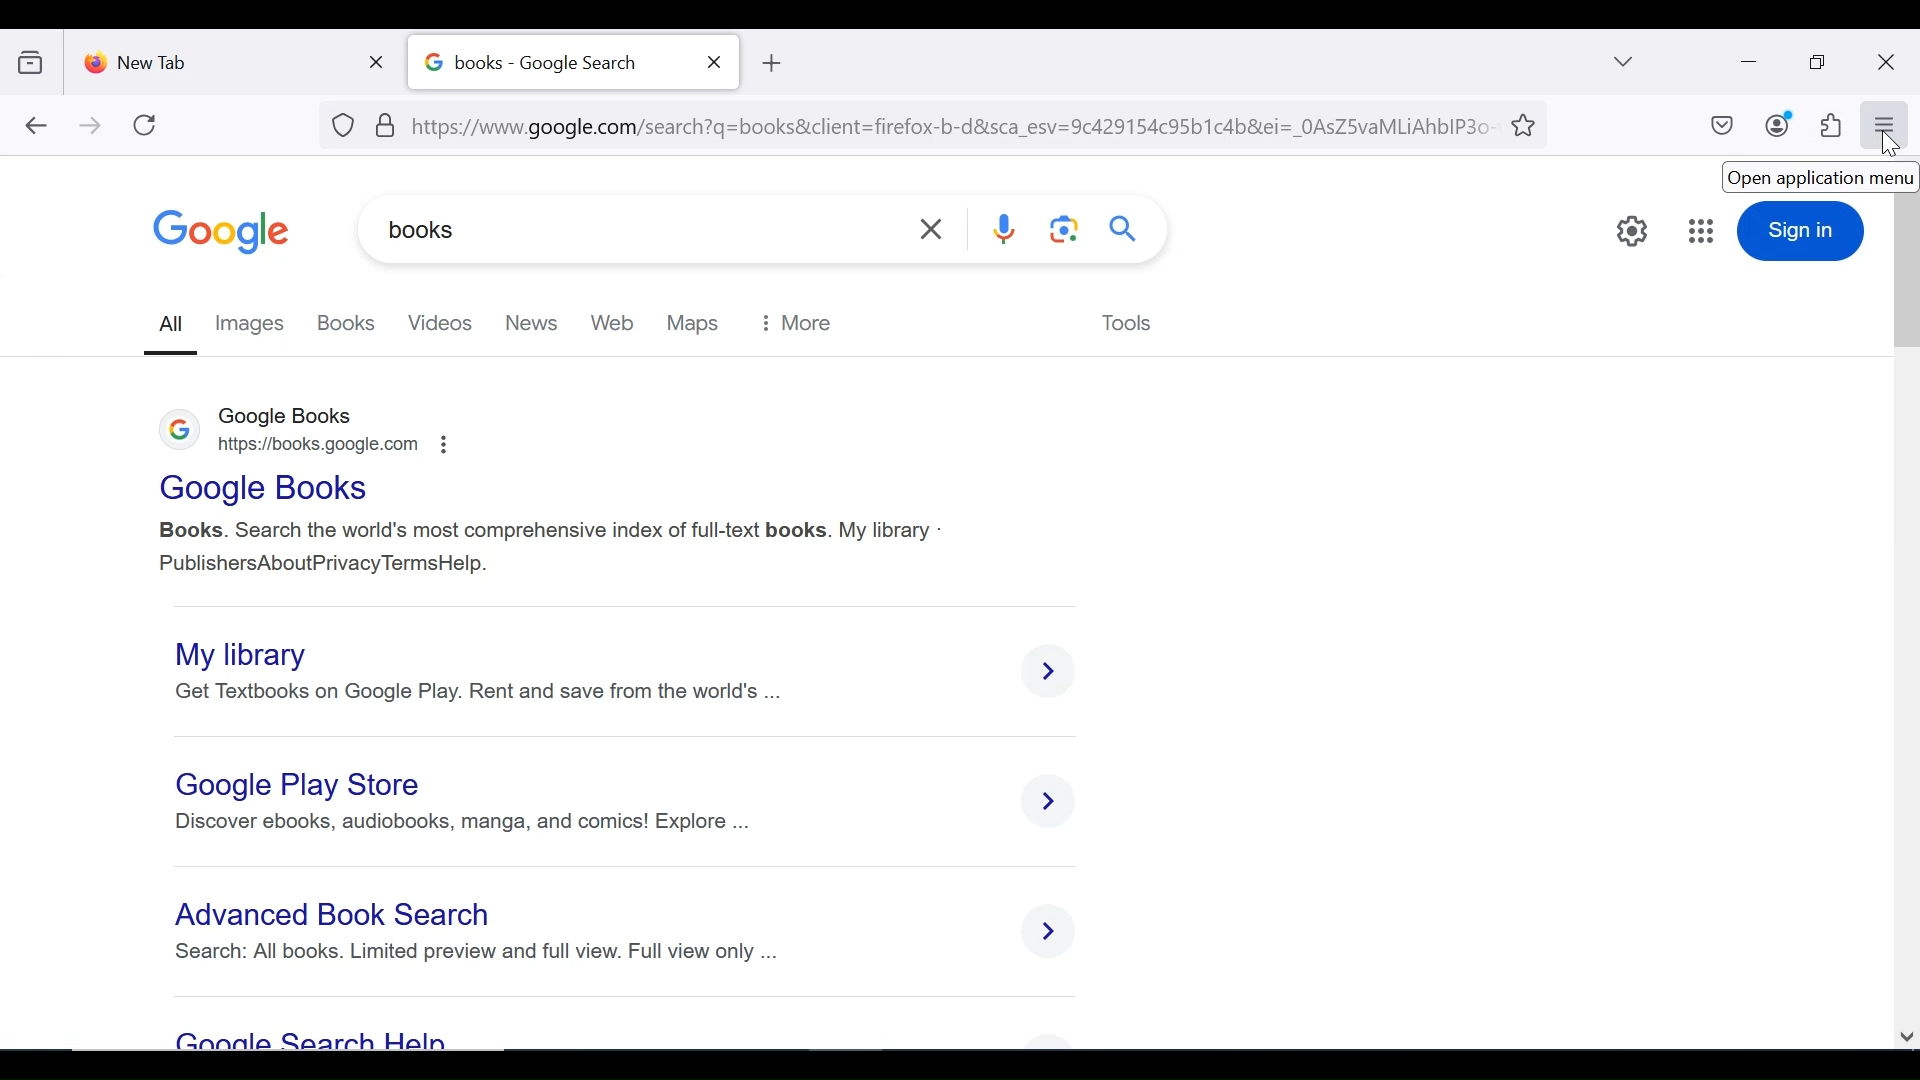  I want to click on search, so click(1125, 227).